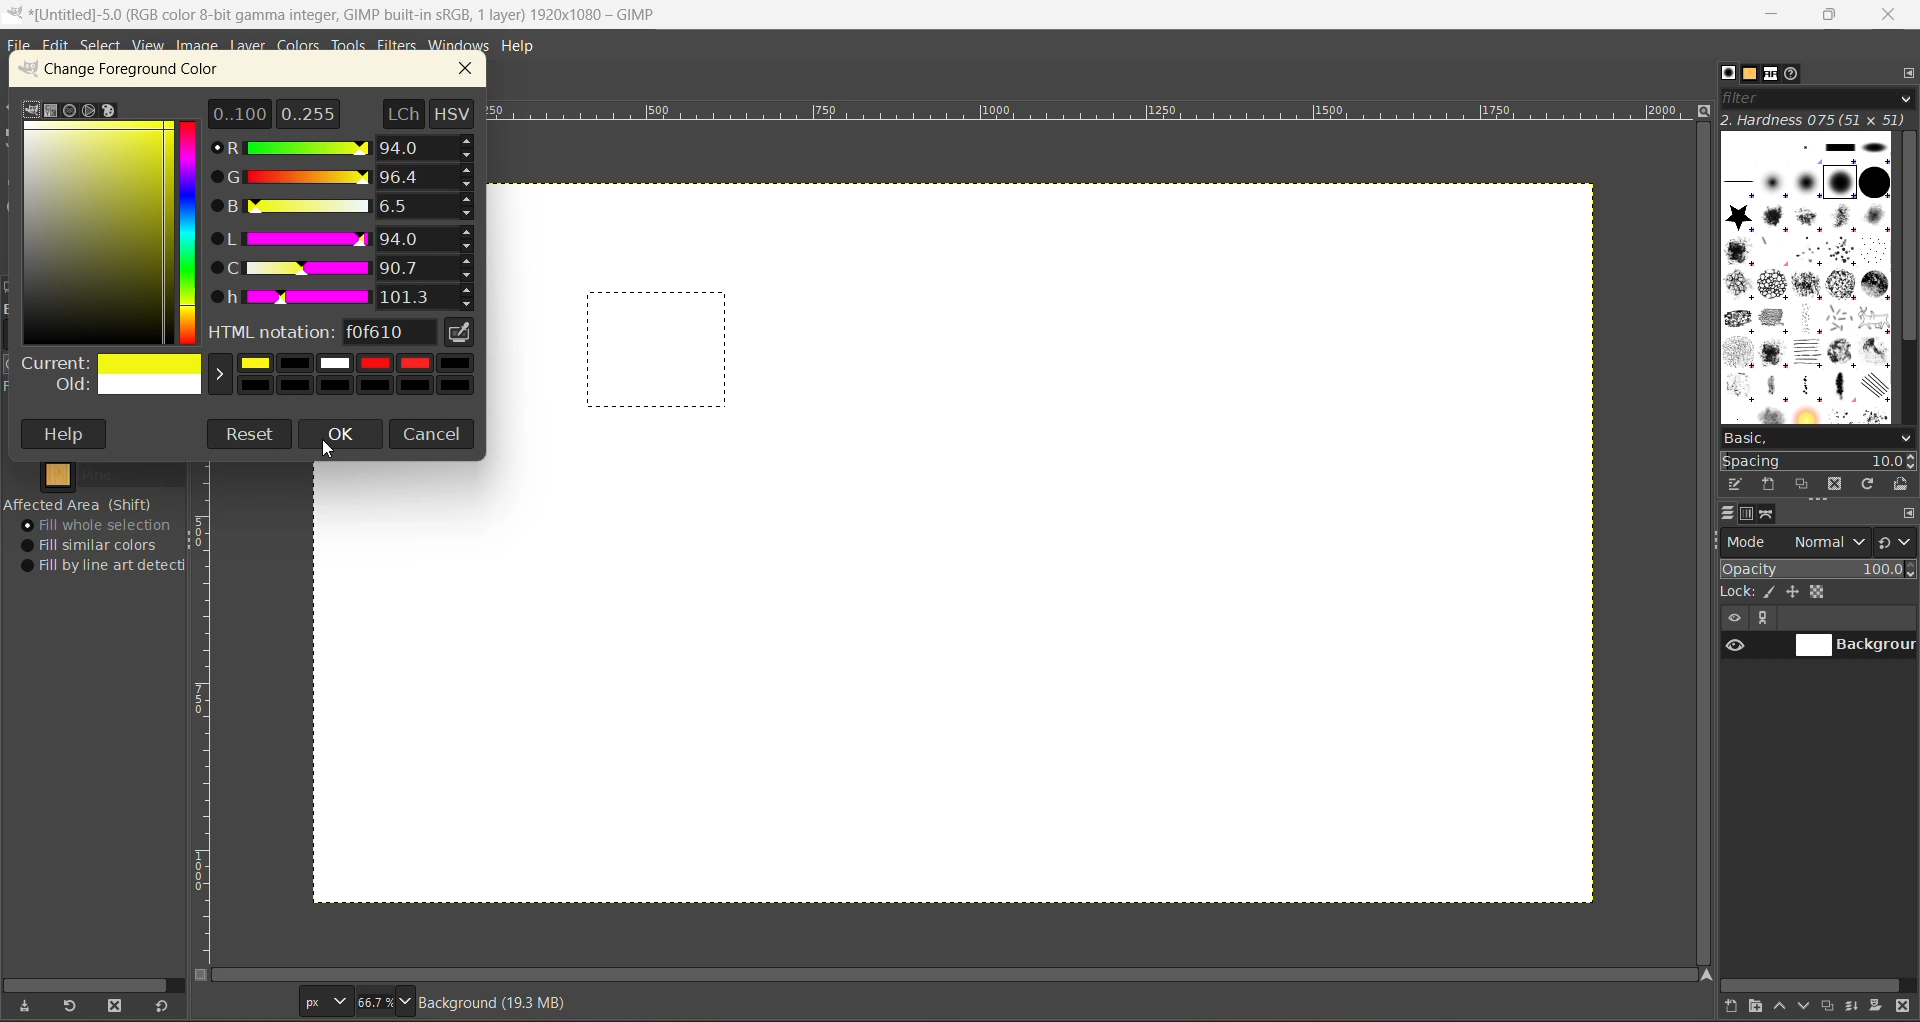 Image resolution: width=1920 pixels, height=1022 pixels. What do you see at coordinates (108, 567) in the screenshot?
I see `fill by line art detection` at bounding box center [108, 567].